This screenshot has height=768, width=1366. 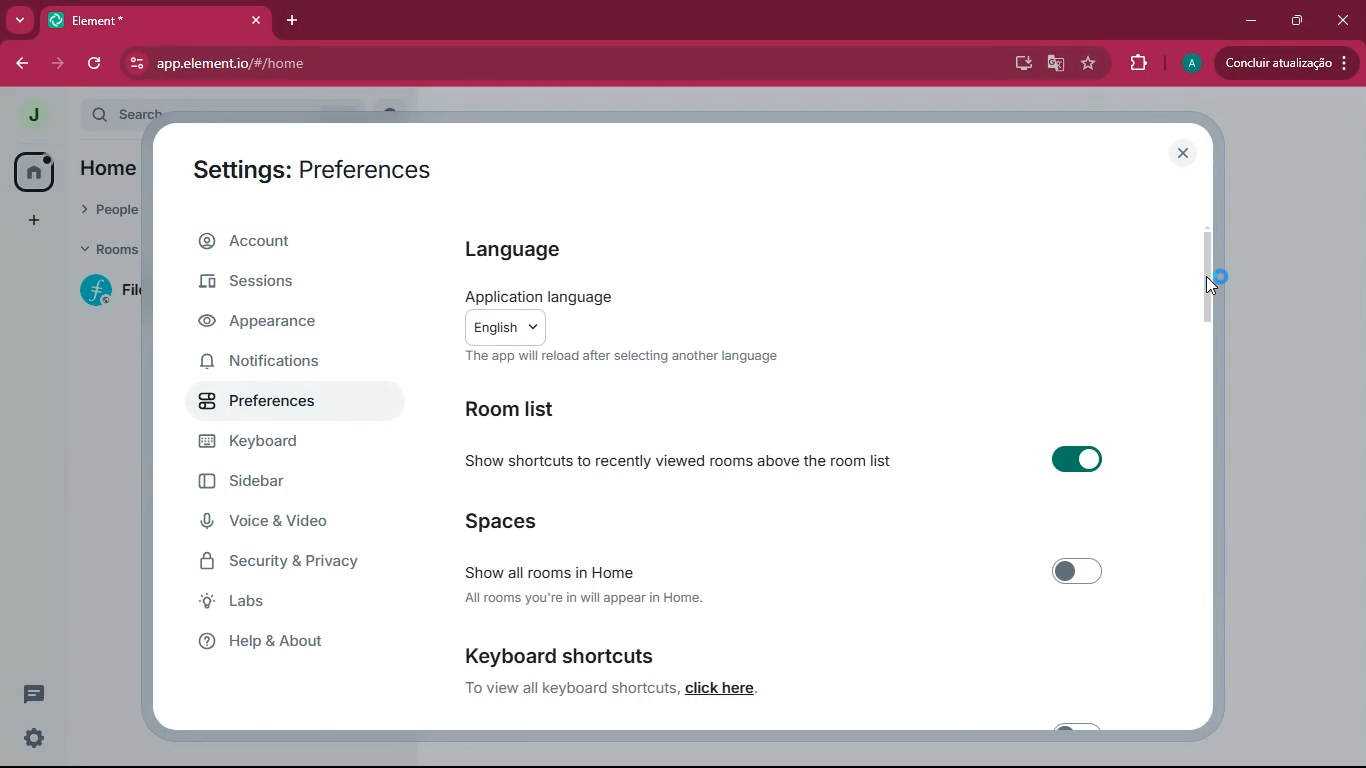 I want to click on Voice & Video, so click(x=274, y=524).